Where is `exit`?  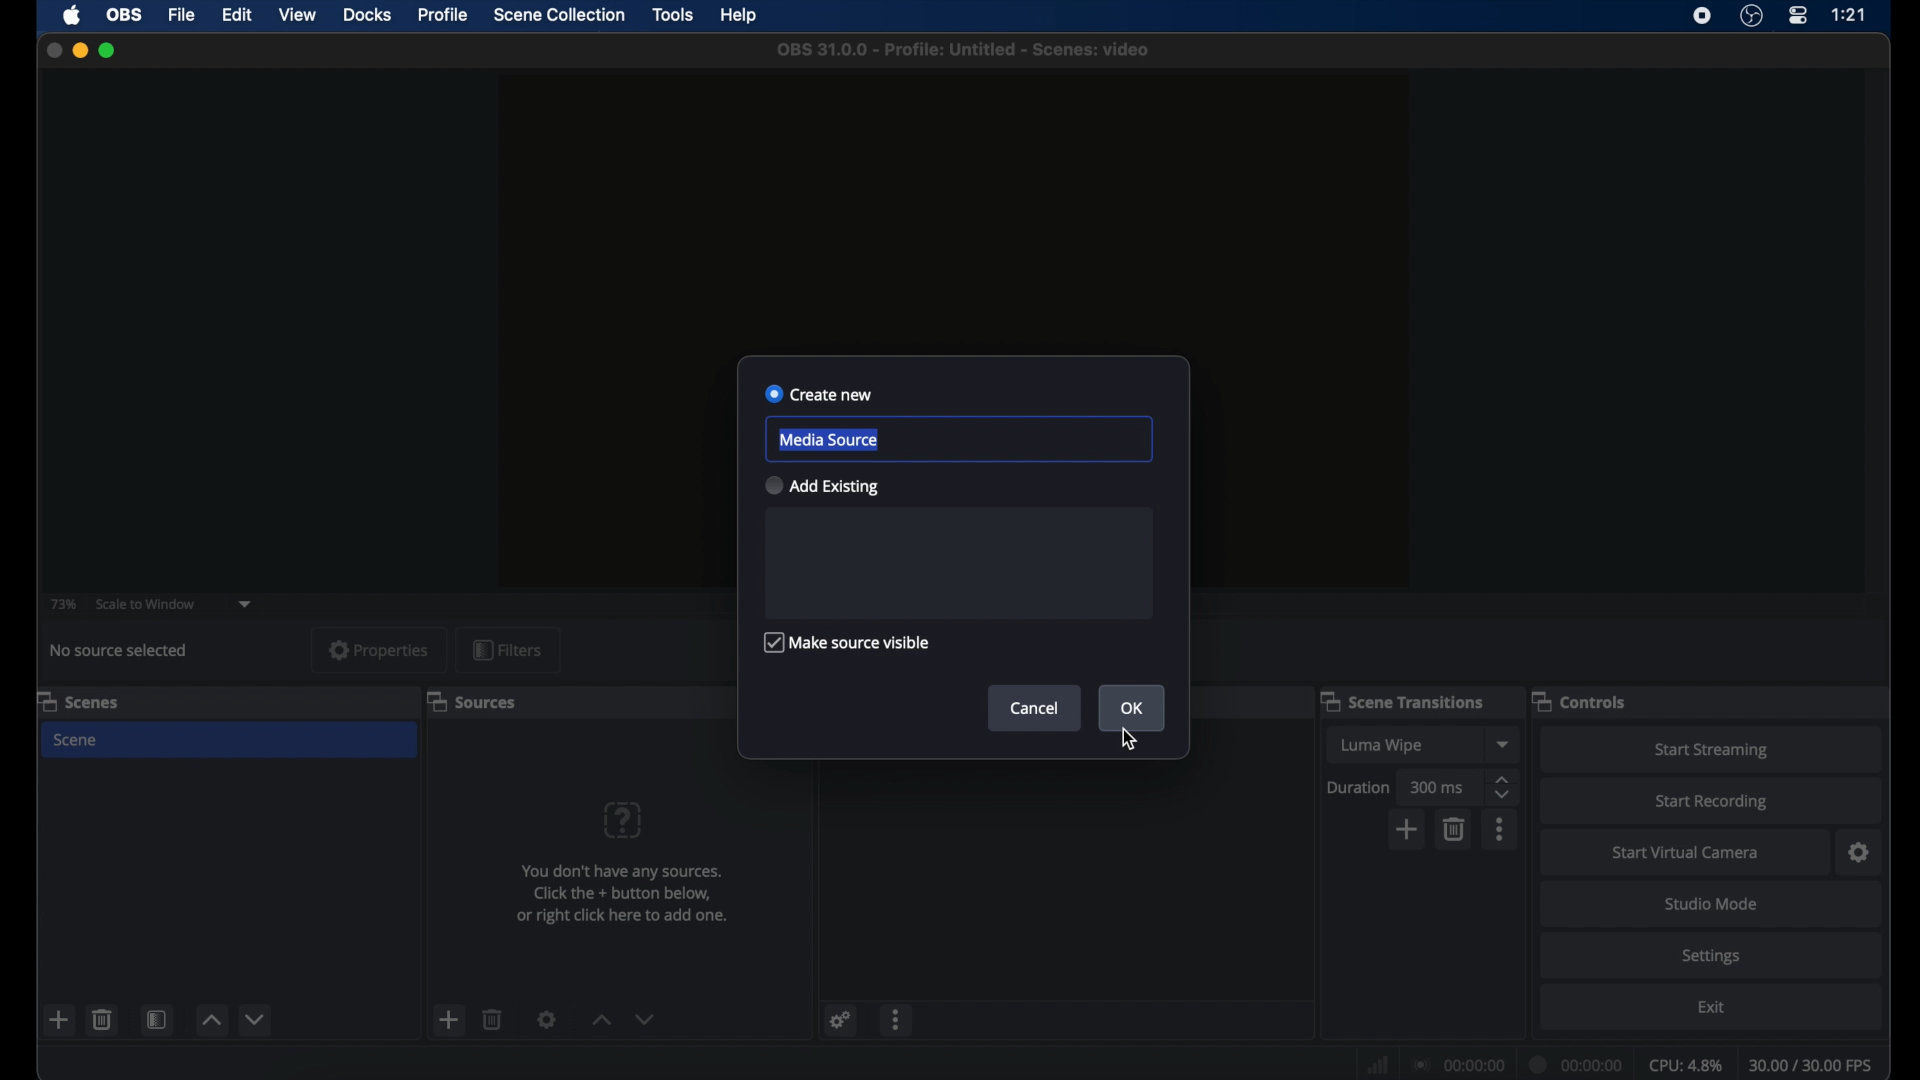
exit is located at coordinates (1712, 1008).